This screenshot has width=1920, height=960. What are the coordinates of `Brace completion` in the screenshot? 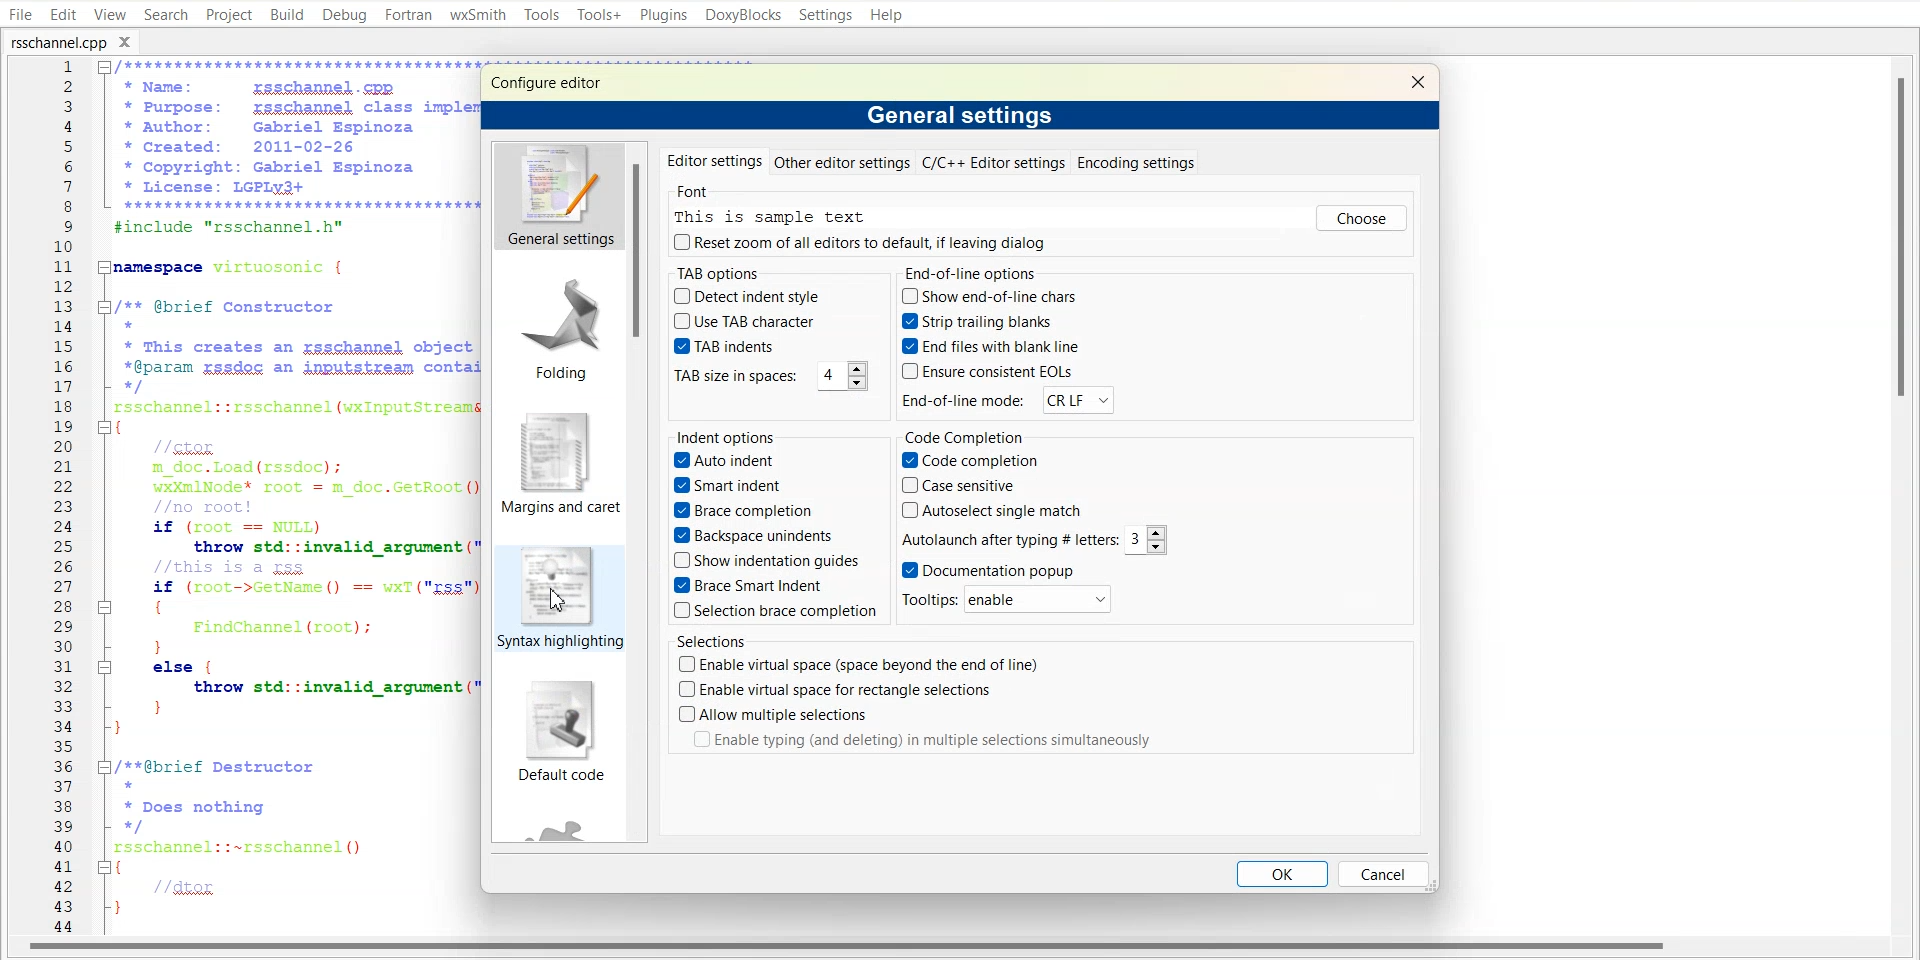 It's located at (744, 510).